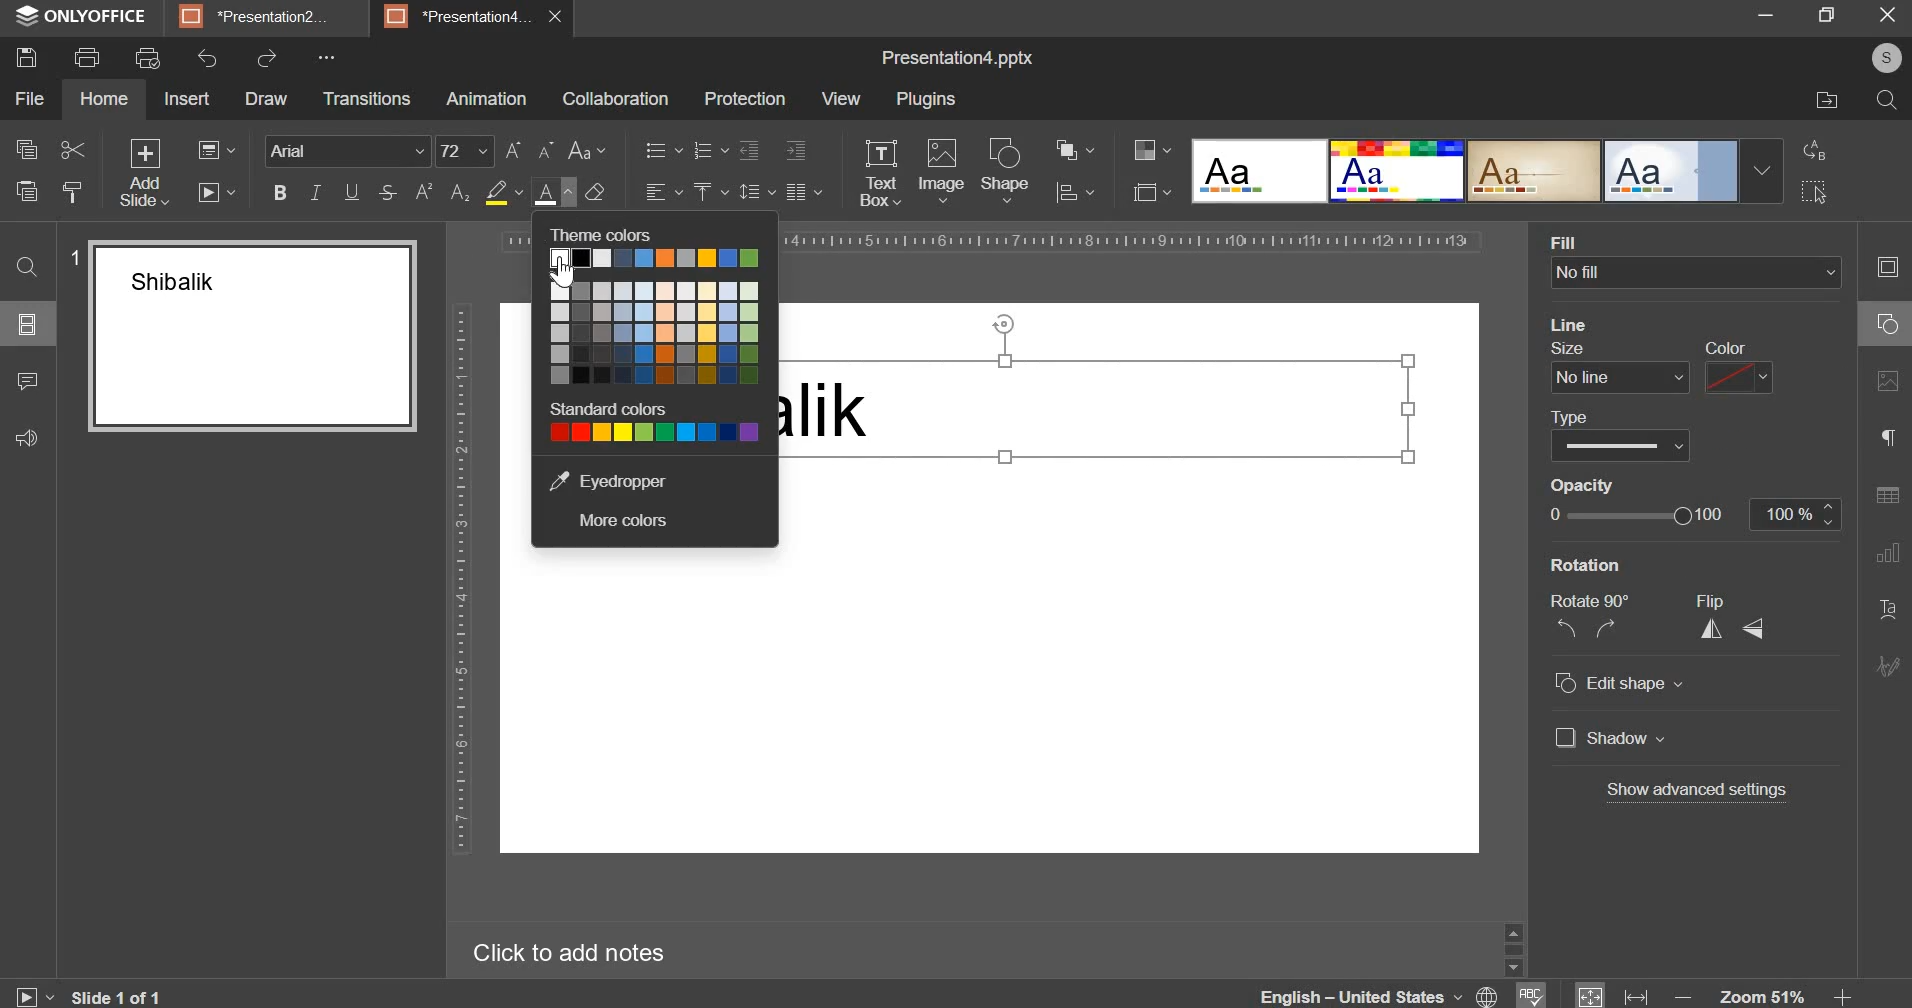  I want to click on change font size, so click(531, 149).